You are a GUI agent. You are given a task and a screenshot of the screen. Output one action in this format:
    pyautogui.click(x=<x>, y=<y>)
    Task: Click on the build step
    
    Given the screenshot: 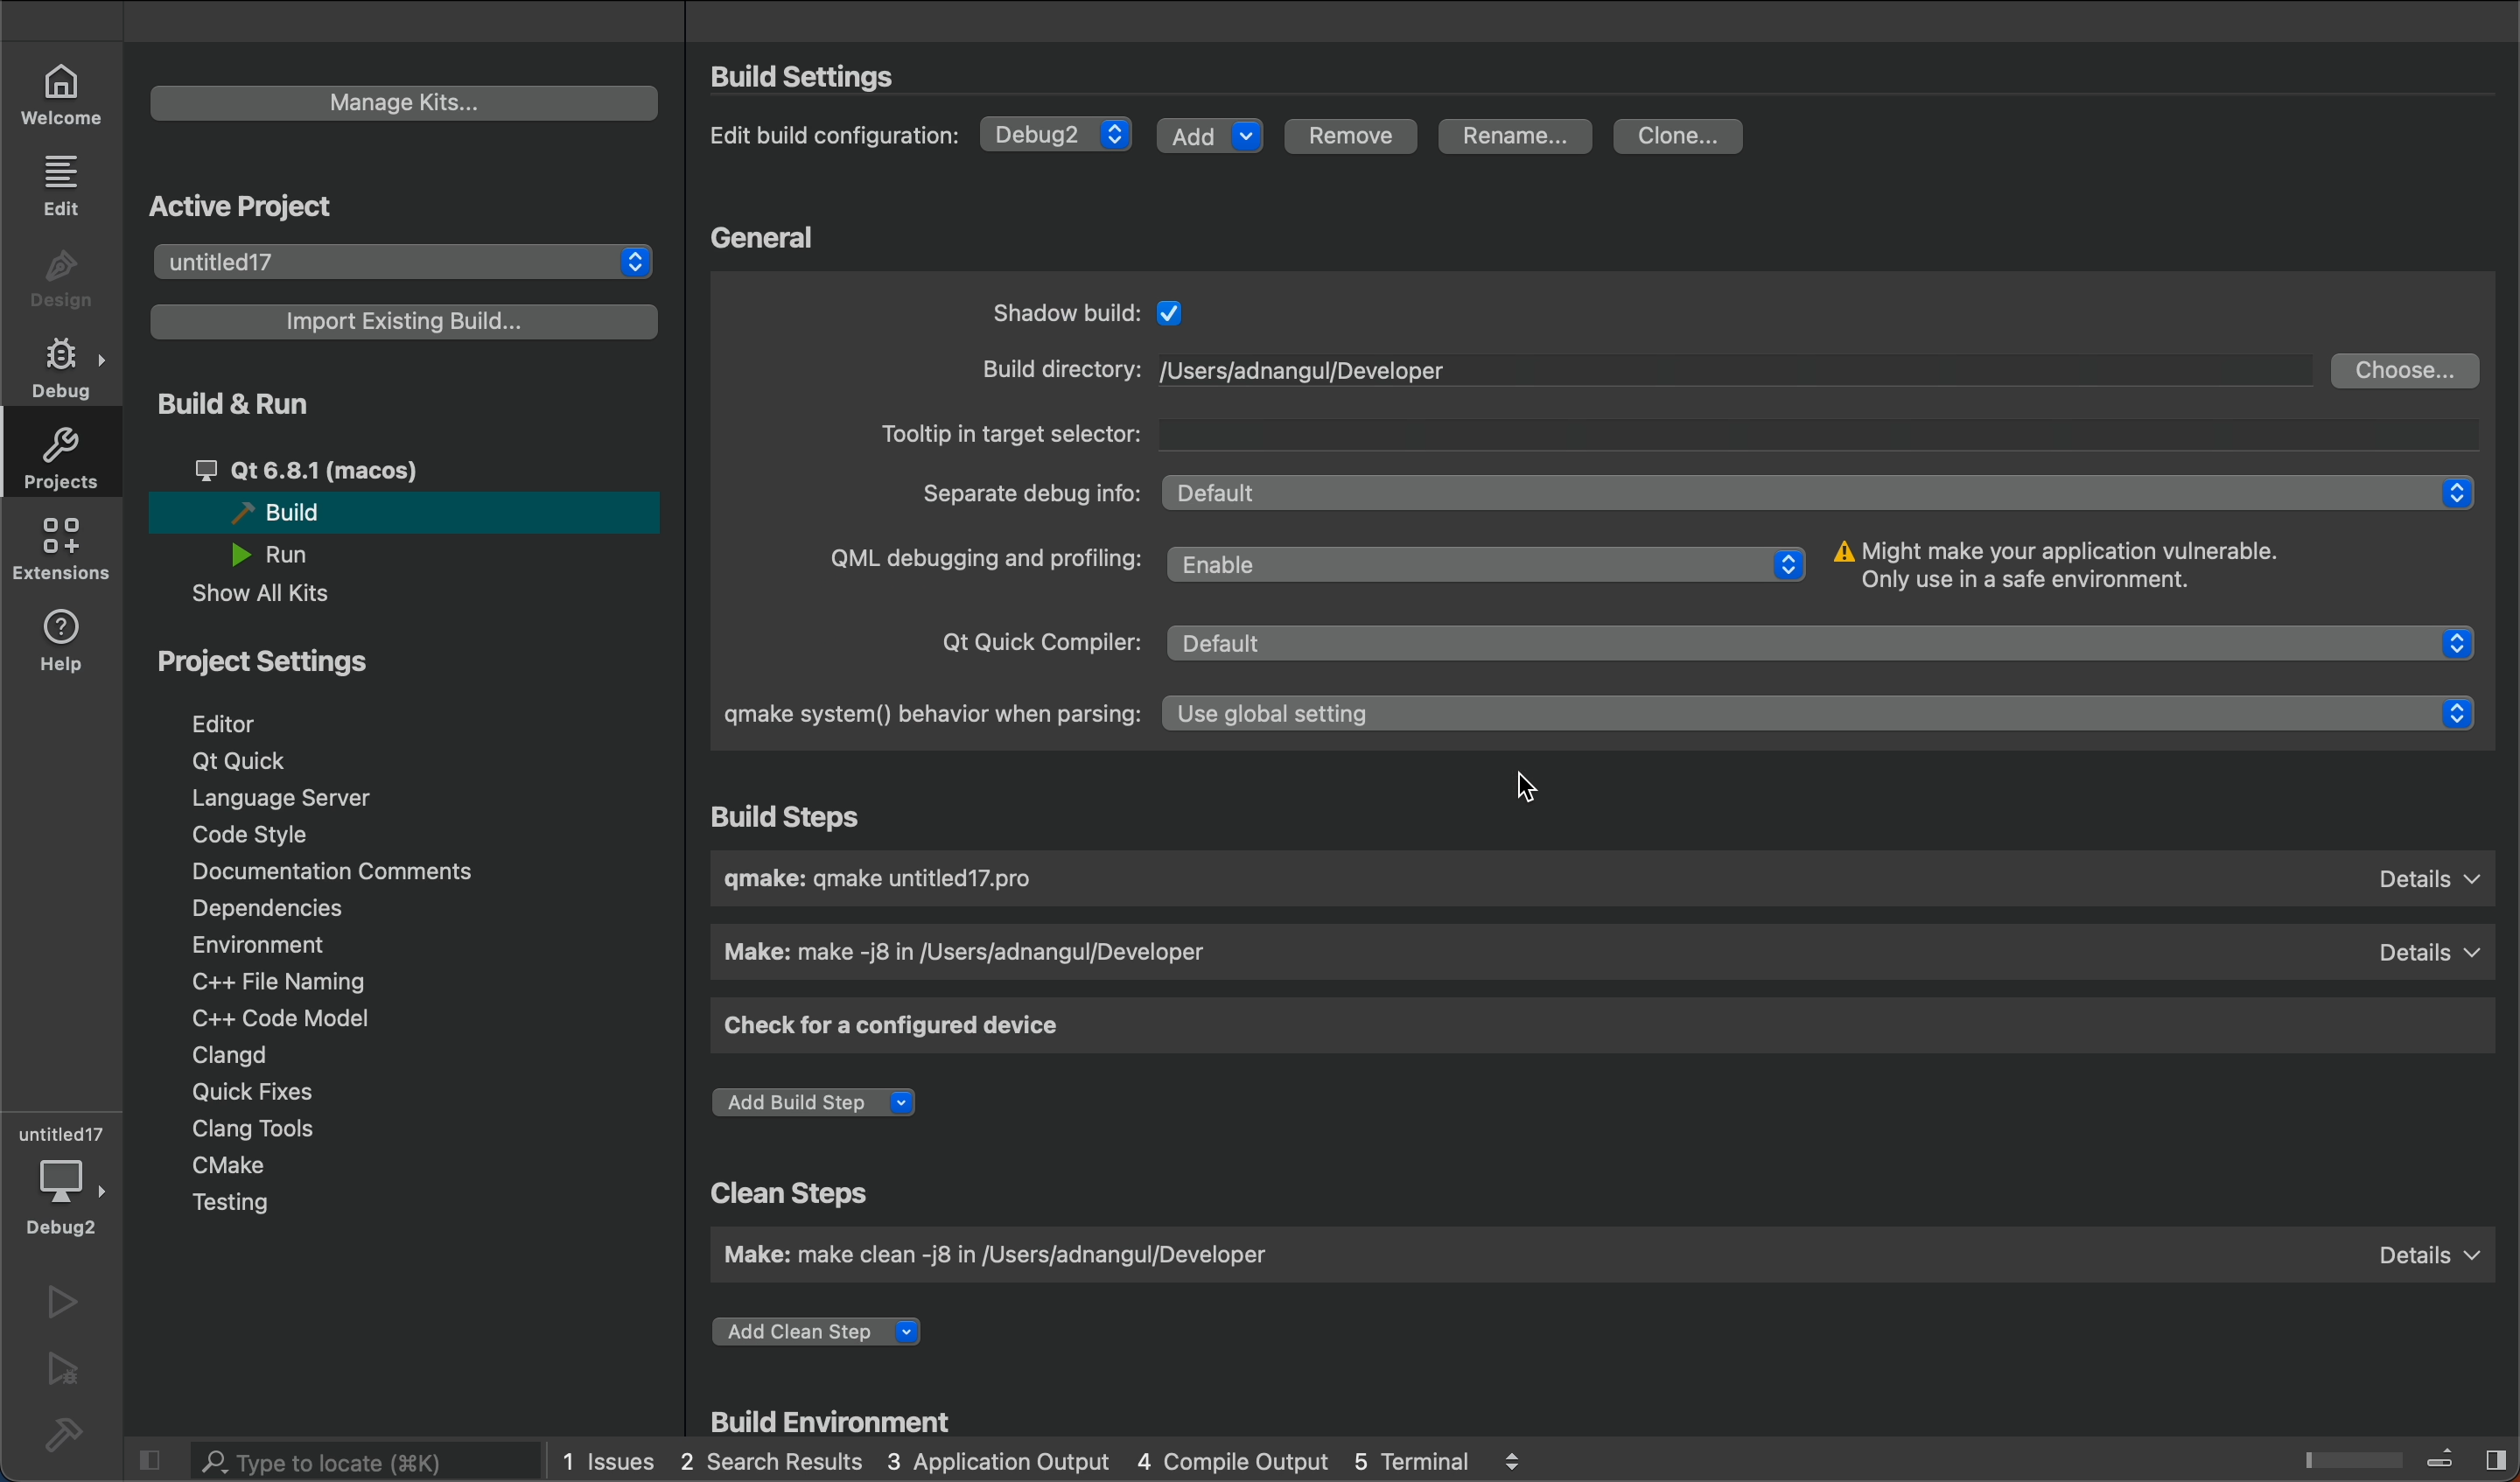 What is the action you would take?
    pyautogui.click(x=810, y=818)
    